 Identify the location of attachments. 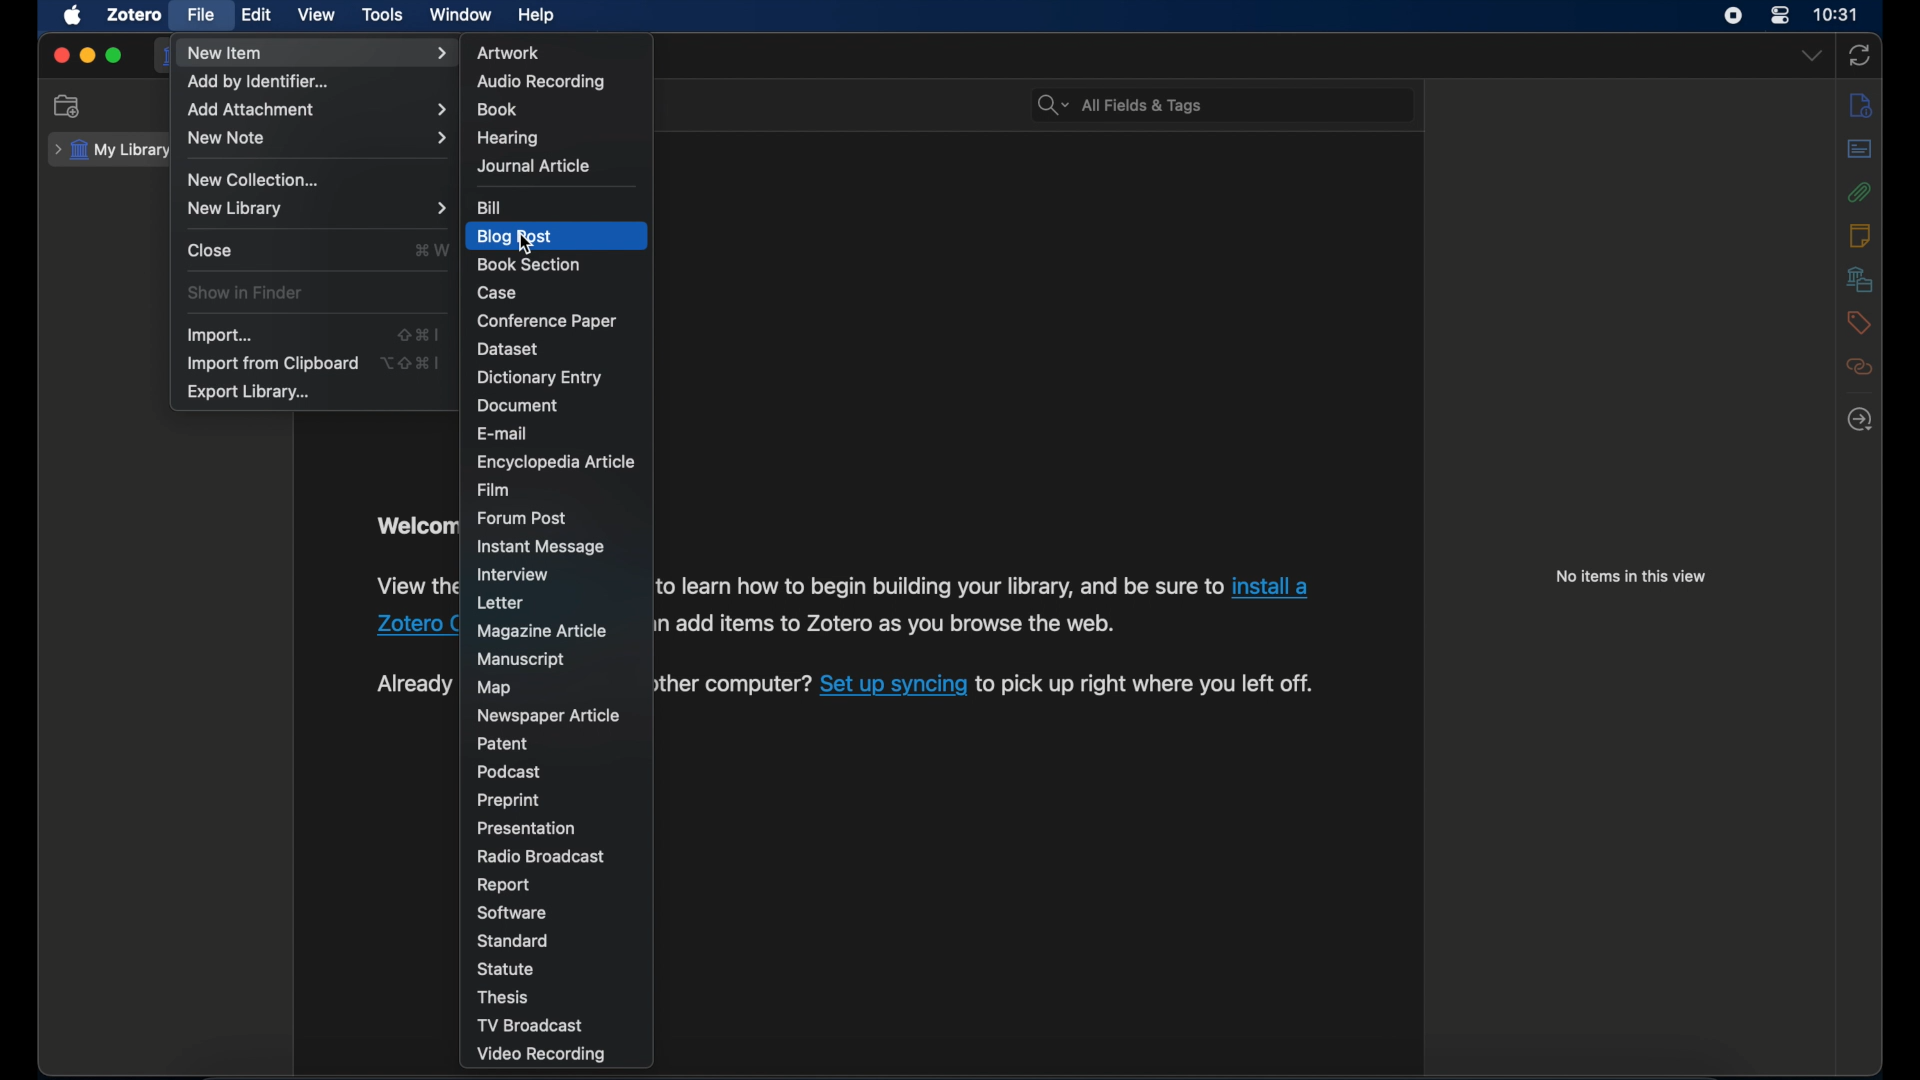
(1861, 192).